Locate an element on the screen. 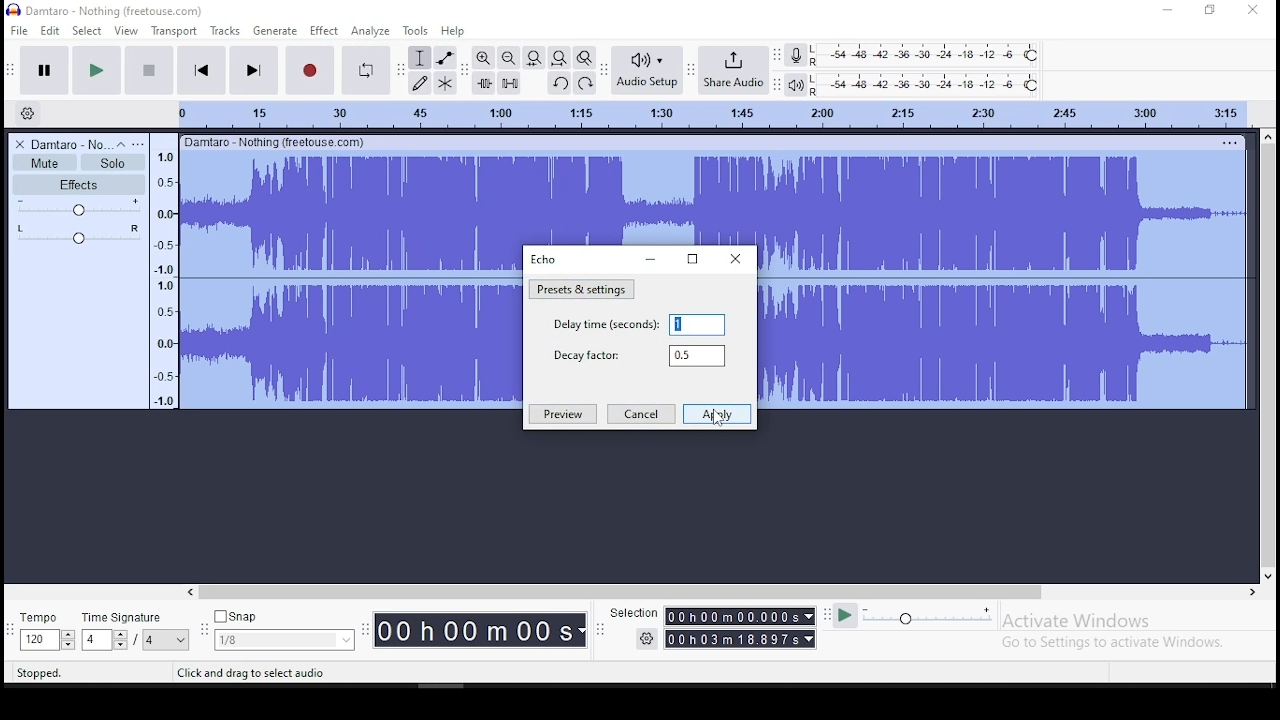 The image size is (1280, 720).  is located at coordinates (825, 614).